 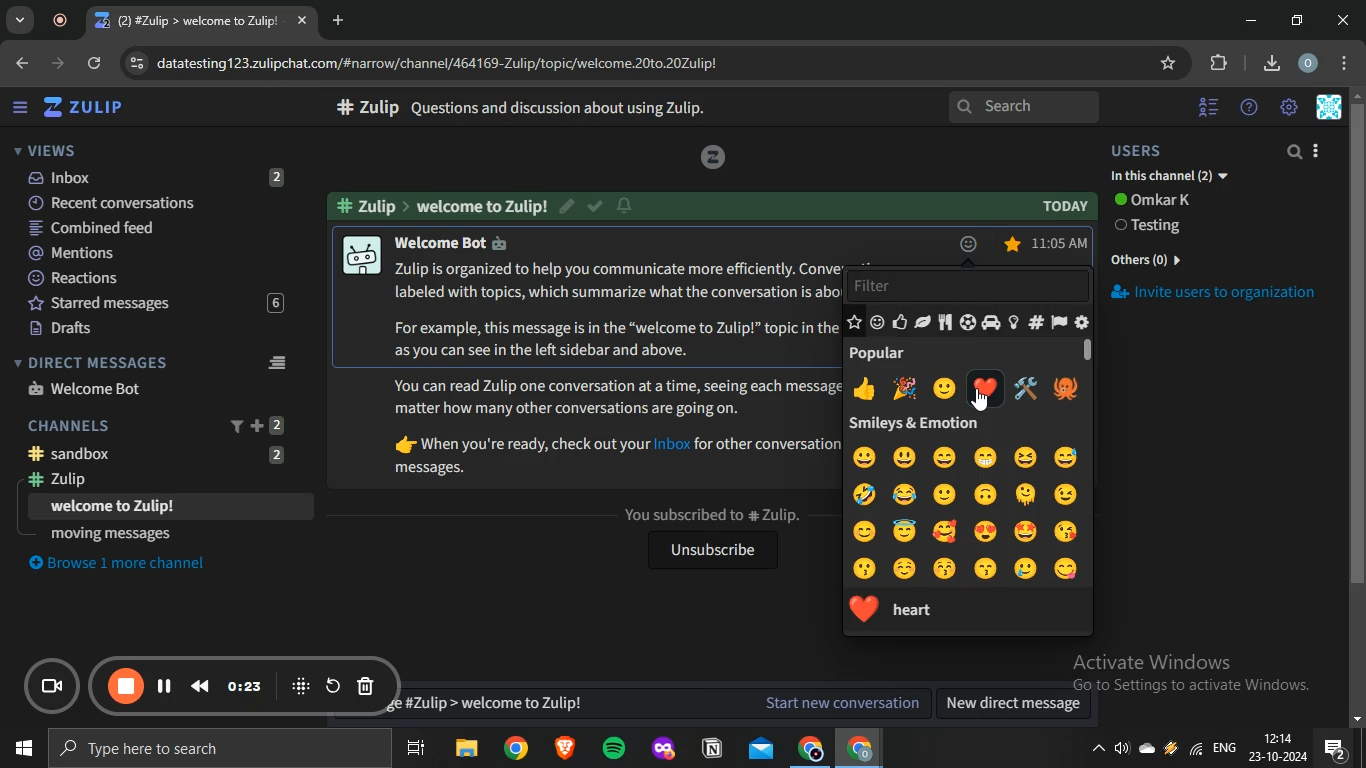 I want to click on Inbox Overview of your conversations with unread messages., so click(x=559, y=108).